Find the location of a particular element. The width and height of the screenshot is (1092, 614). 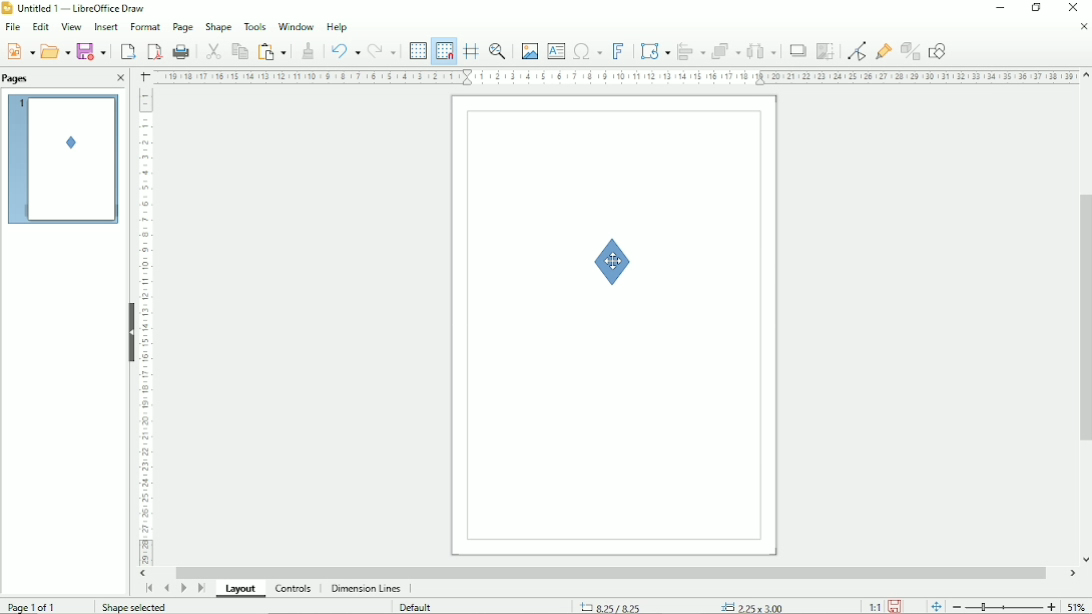

Arrange is located at coordinates (725, 50).